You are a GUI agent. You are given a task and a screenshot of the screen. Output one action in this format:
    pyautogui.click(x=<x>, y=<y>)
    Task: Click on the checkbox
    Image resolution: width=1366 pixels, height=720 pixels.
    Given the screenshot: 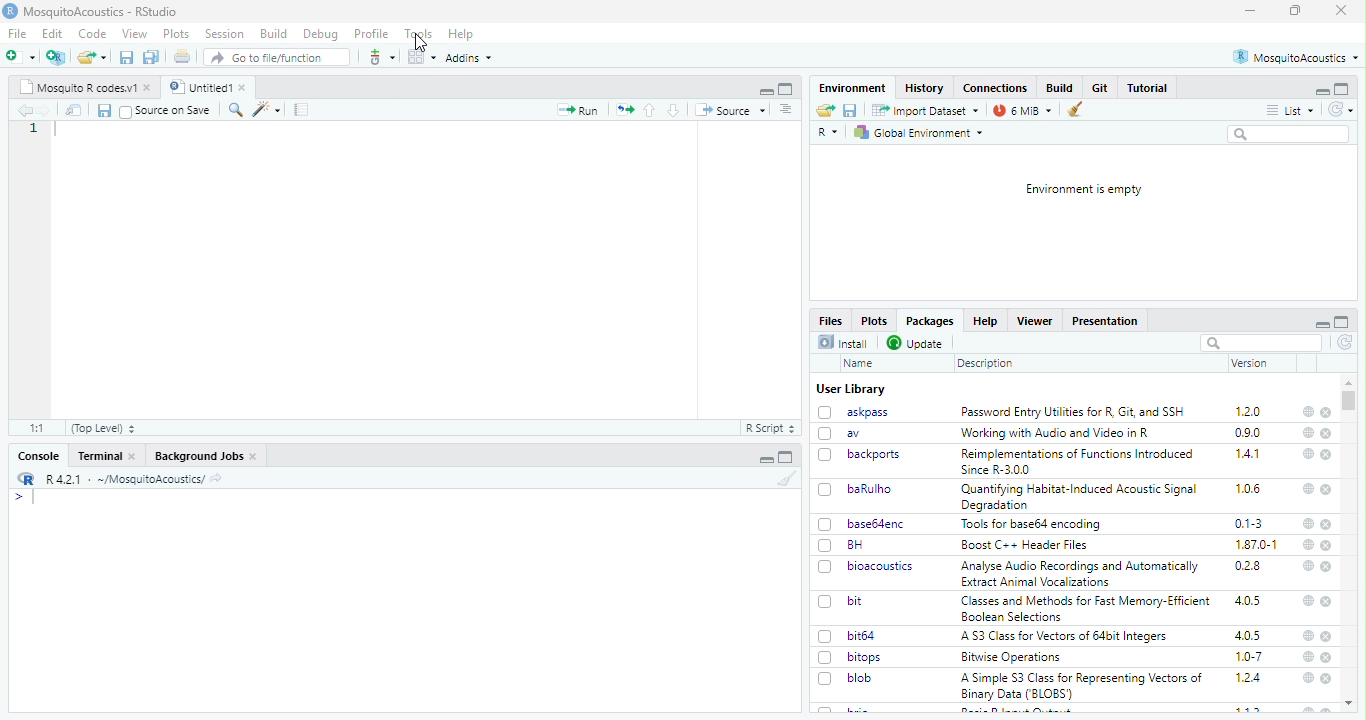 What is the action you would take?
    pyautogui.click(x=126, y=112)
    